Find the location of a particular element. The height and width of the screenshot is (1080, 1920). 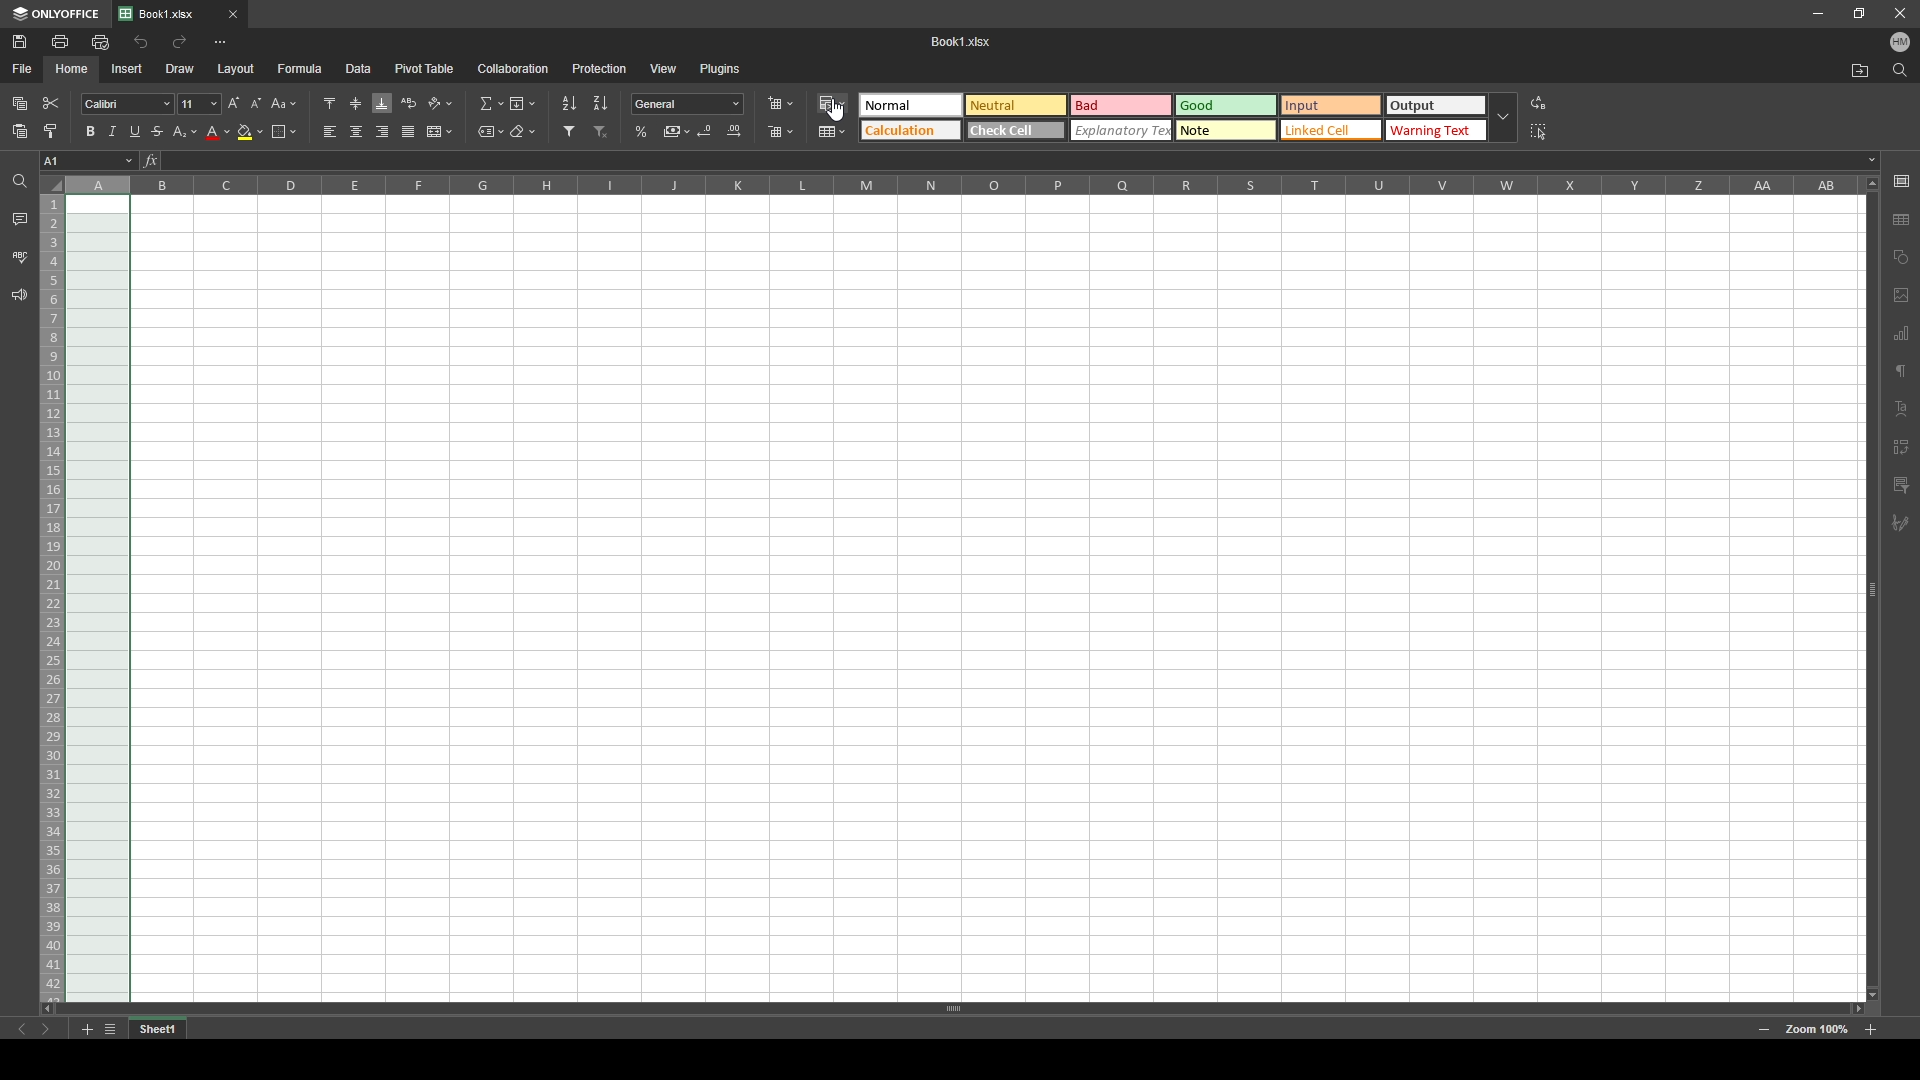

protection is located at coordinates (599, 69).